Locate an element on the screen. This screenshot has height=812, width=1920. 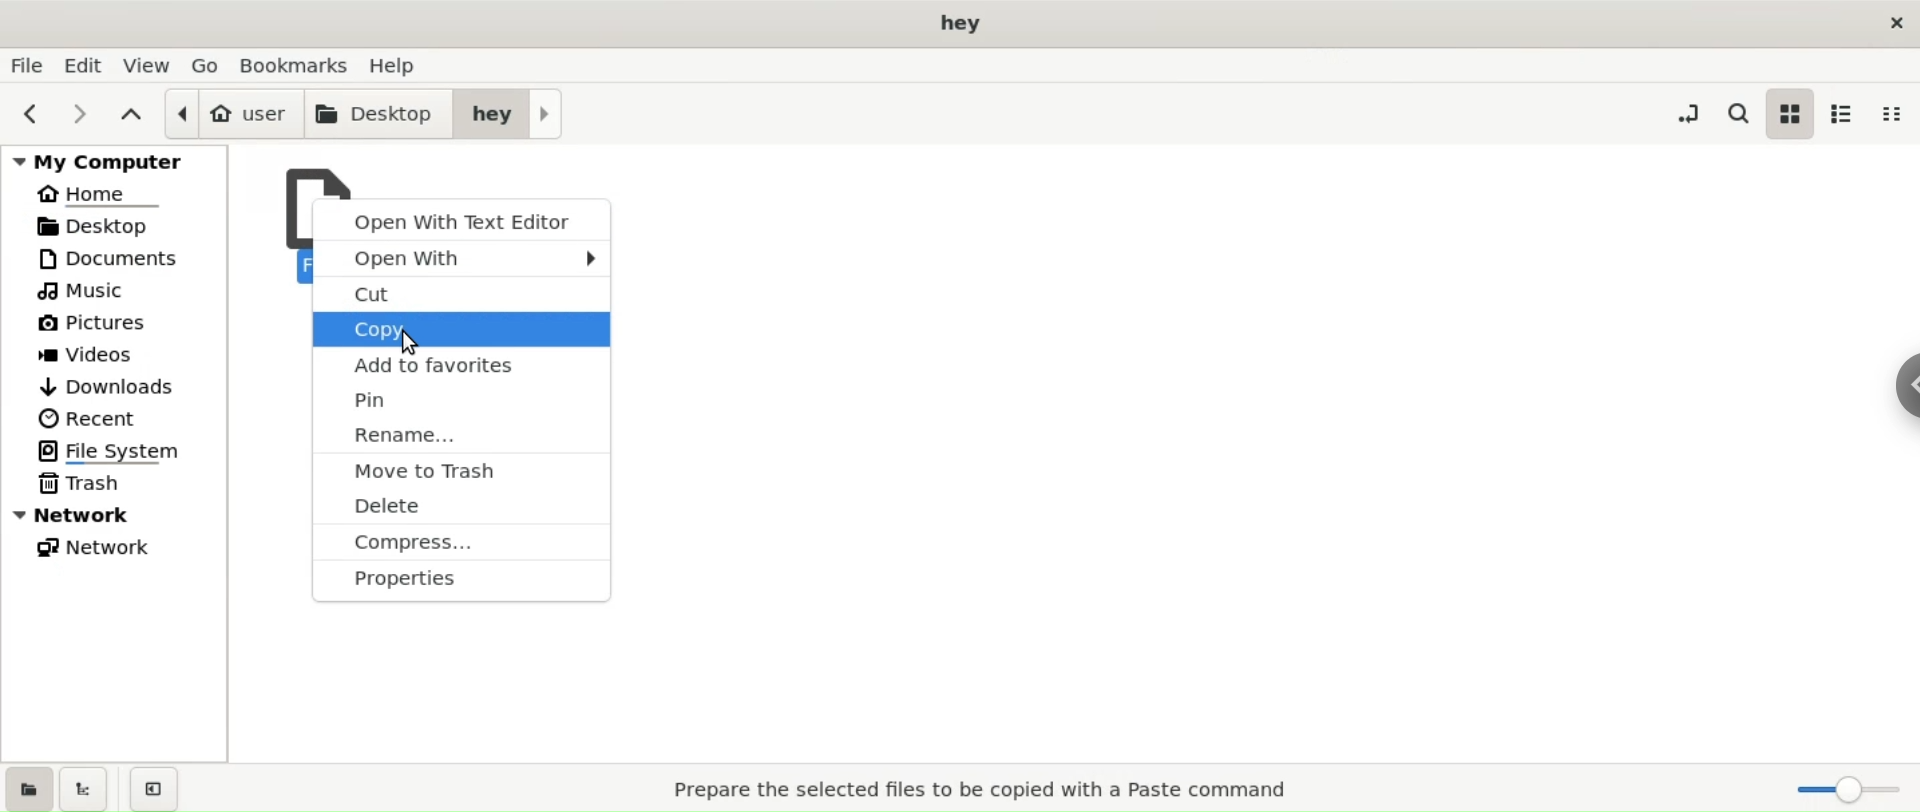
open with text editor is located at coordinates (462, 218).